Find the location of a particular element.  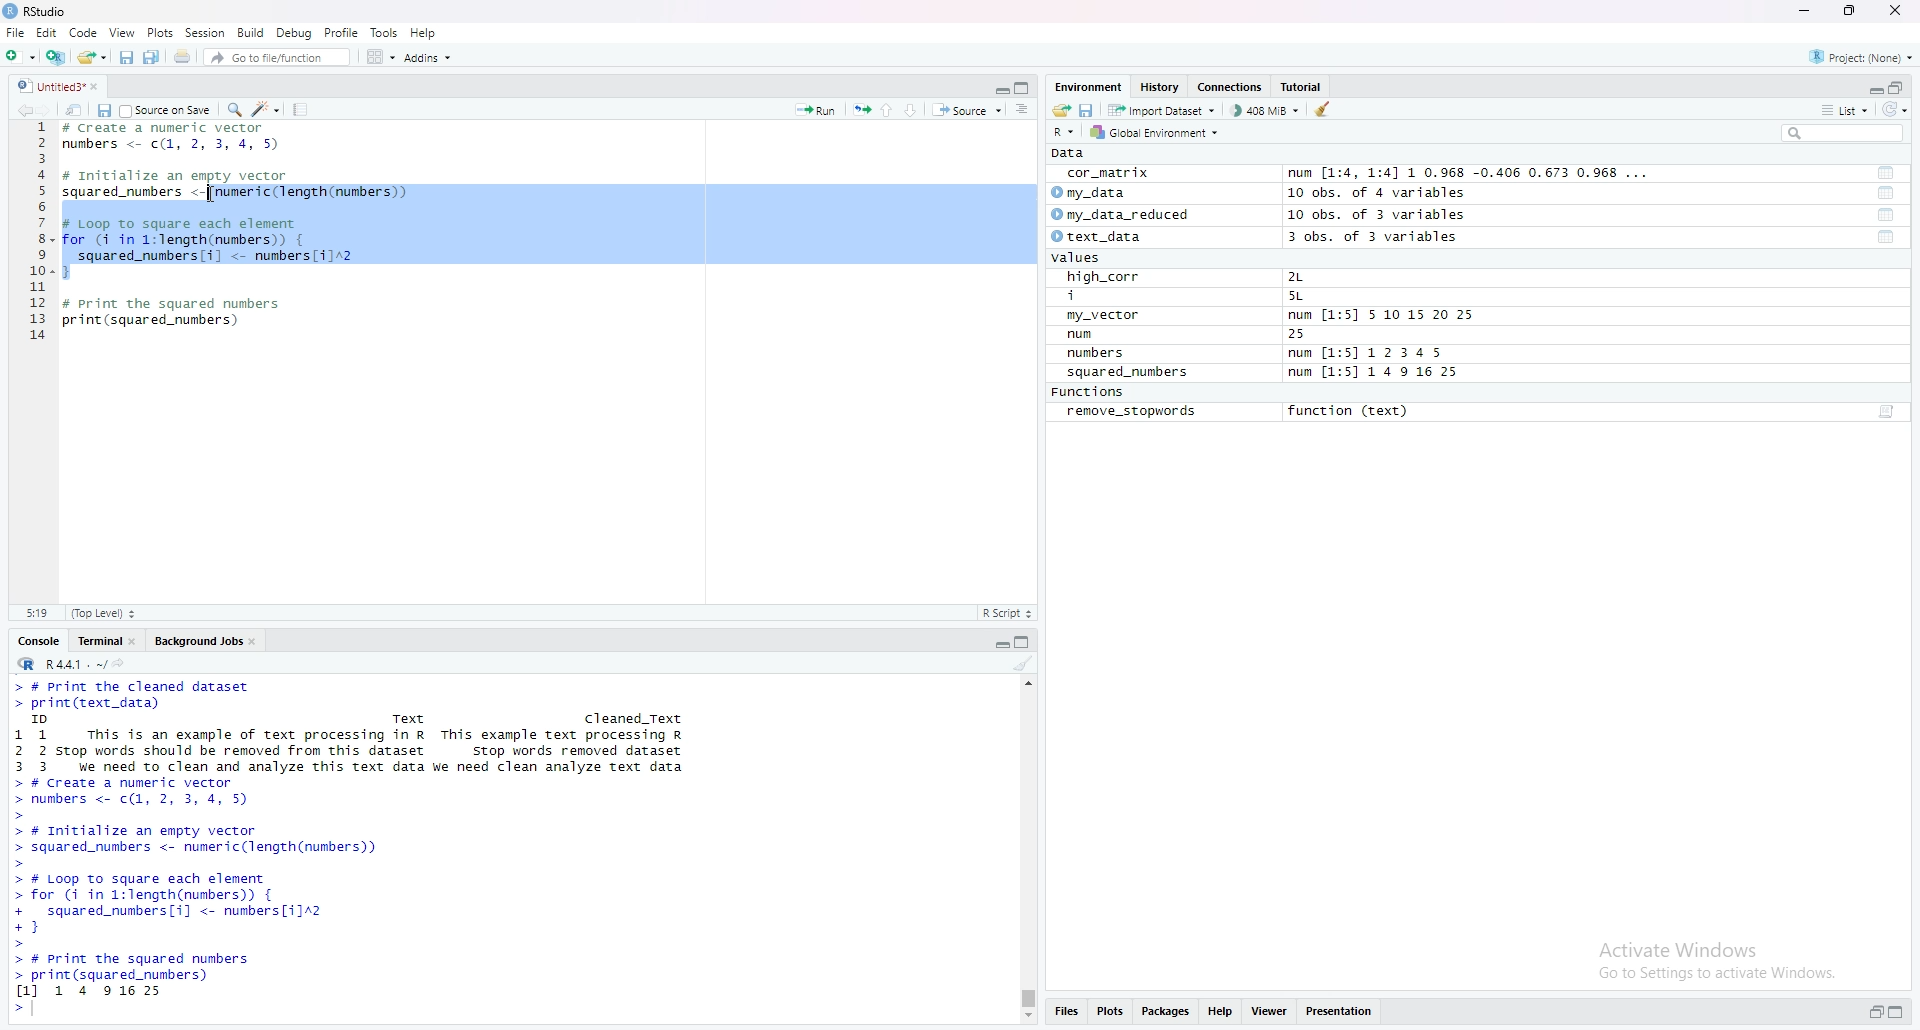

close is located at coordinates (136, 639).